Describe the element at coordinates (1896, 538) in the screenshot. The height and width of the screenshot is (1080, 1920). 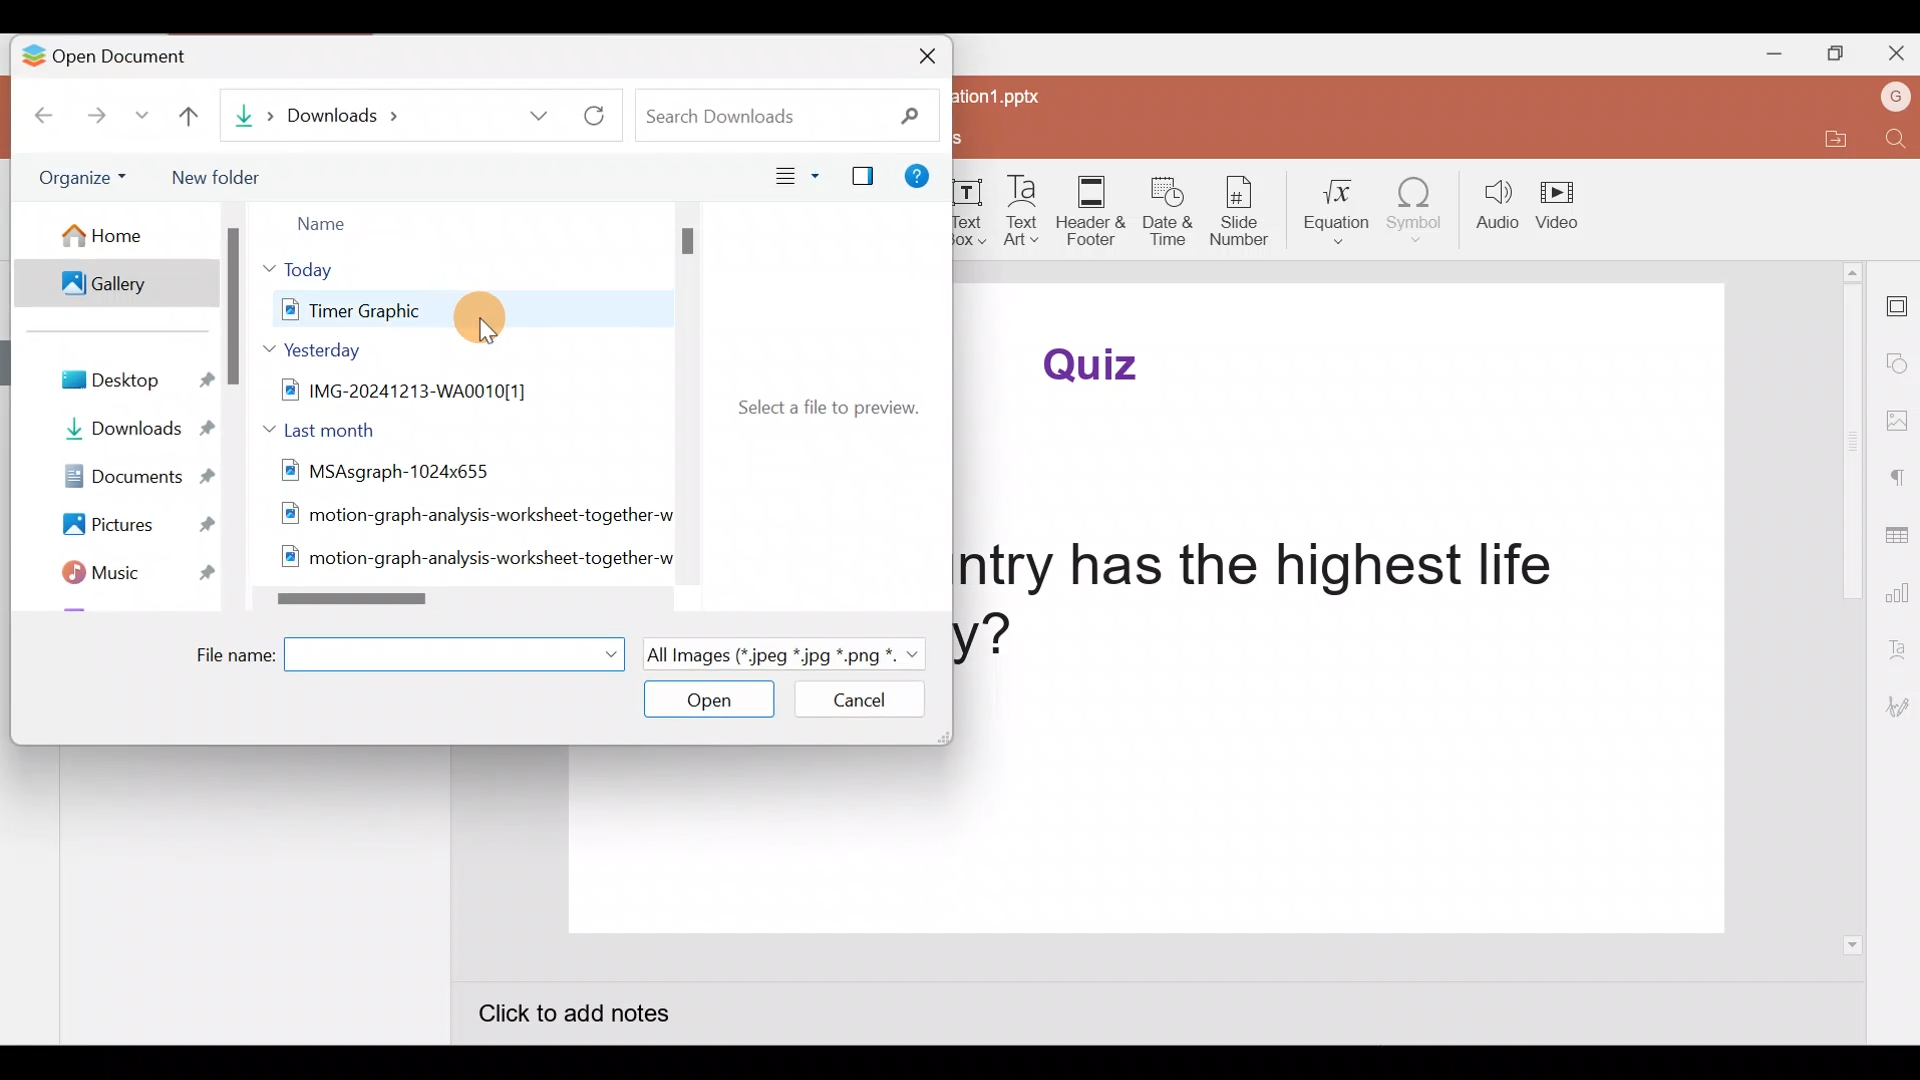
I see `Table settings` at that location.